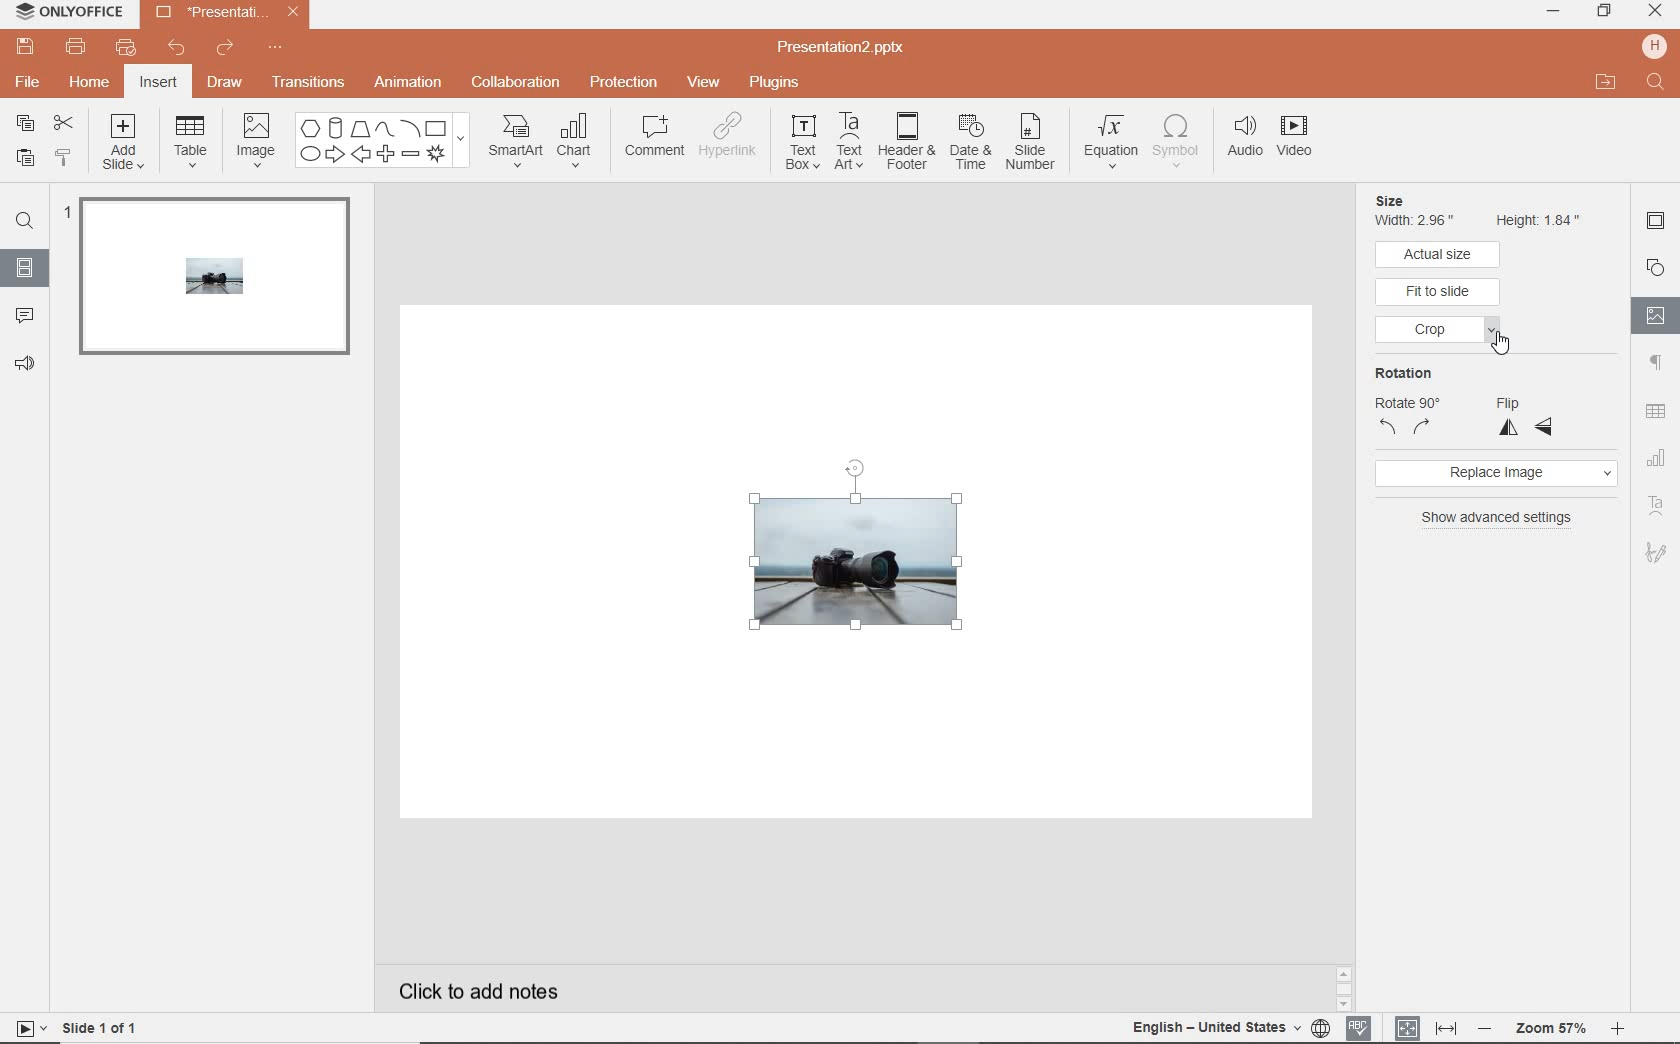 The width and height of the screenshot is (1680, 1044). What do you see at coordinates (802, 145) in the screenshot?
I see `text box` at bounding box center [802, 145].